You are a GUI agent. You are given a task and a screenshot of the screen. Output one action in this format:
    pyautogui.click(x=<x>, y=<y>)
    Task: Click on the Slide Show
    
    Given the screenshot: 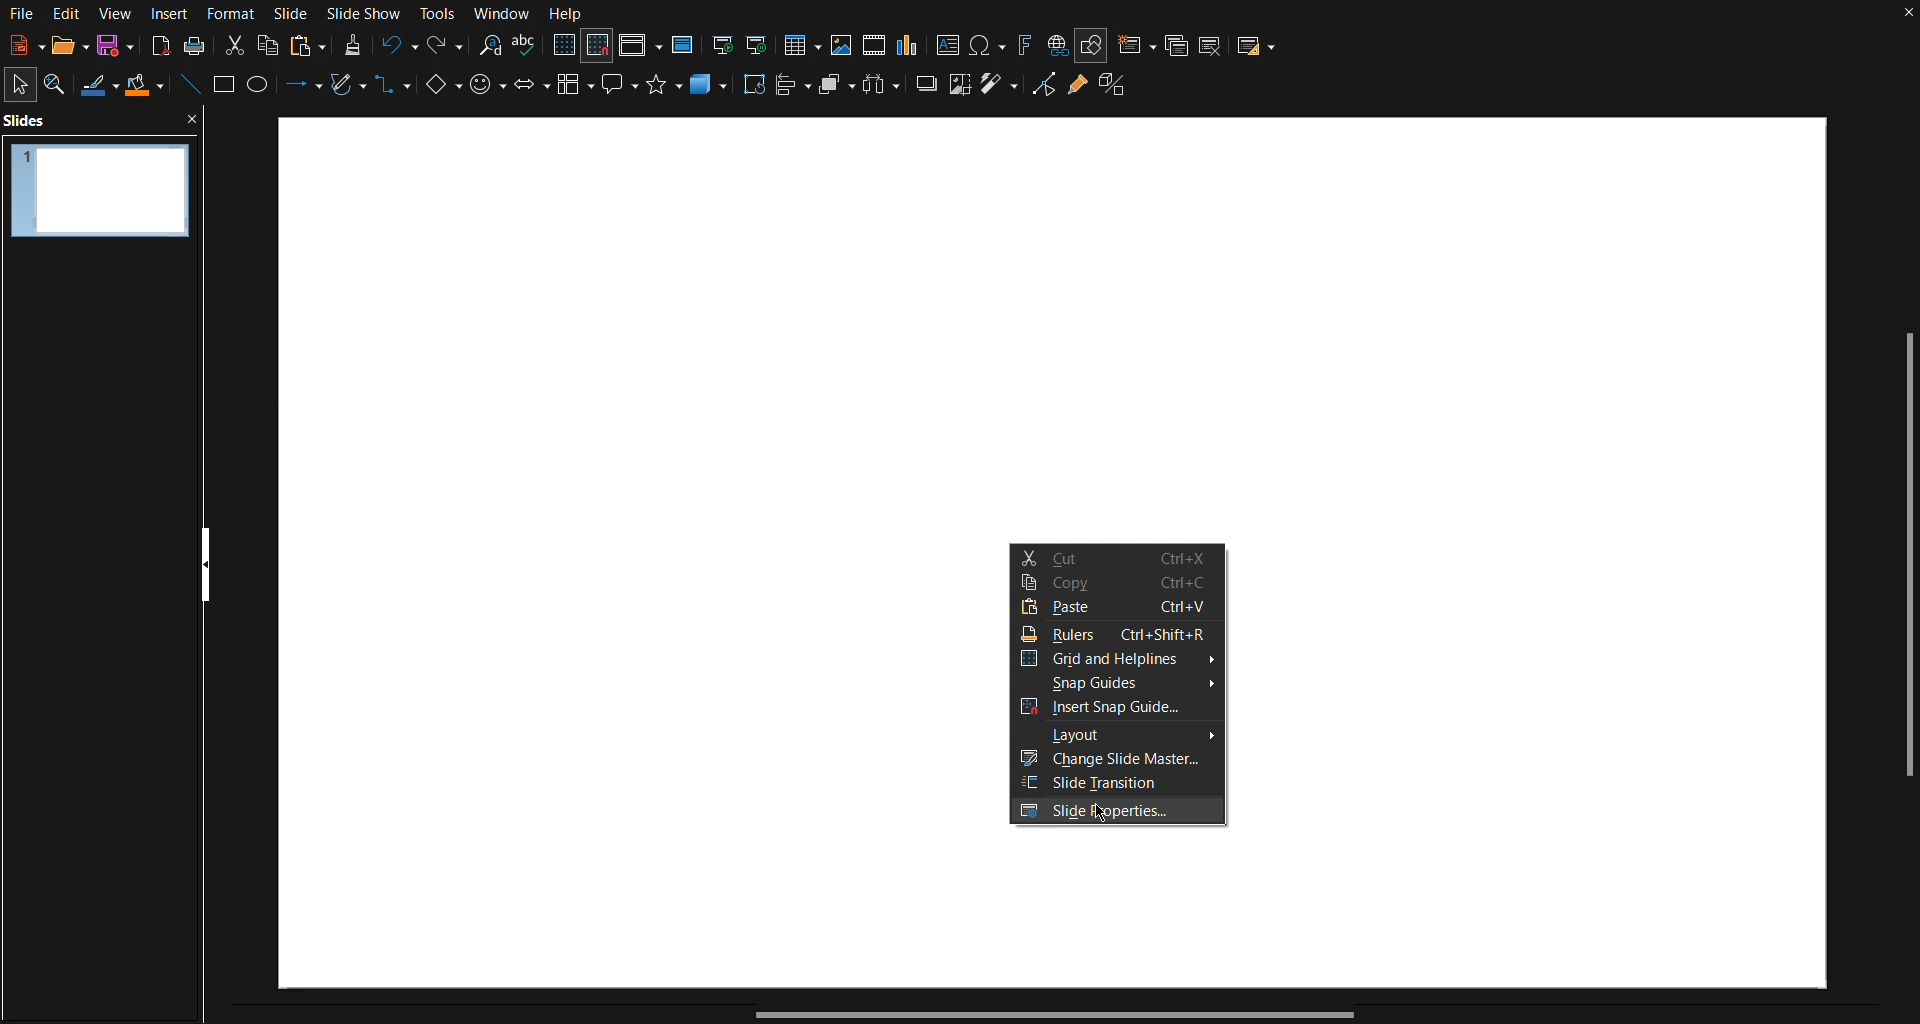 What is the action you would take?
    pyautogui.click(x=368, y=13)
    